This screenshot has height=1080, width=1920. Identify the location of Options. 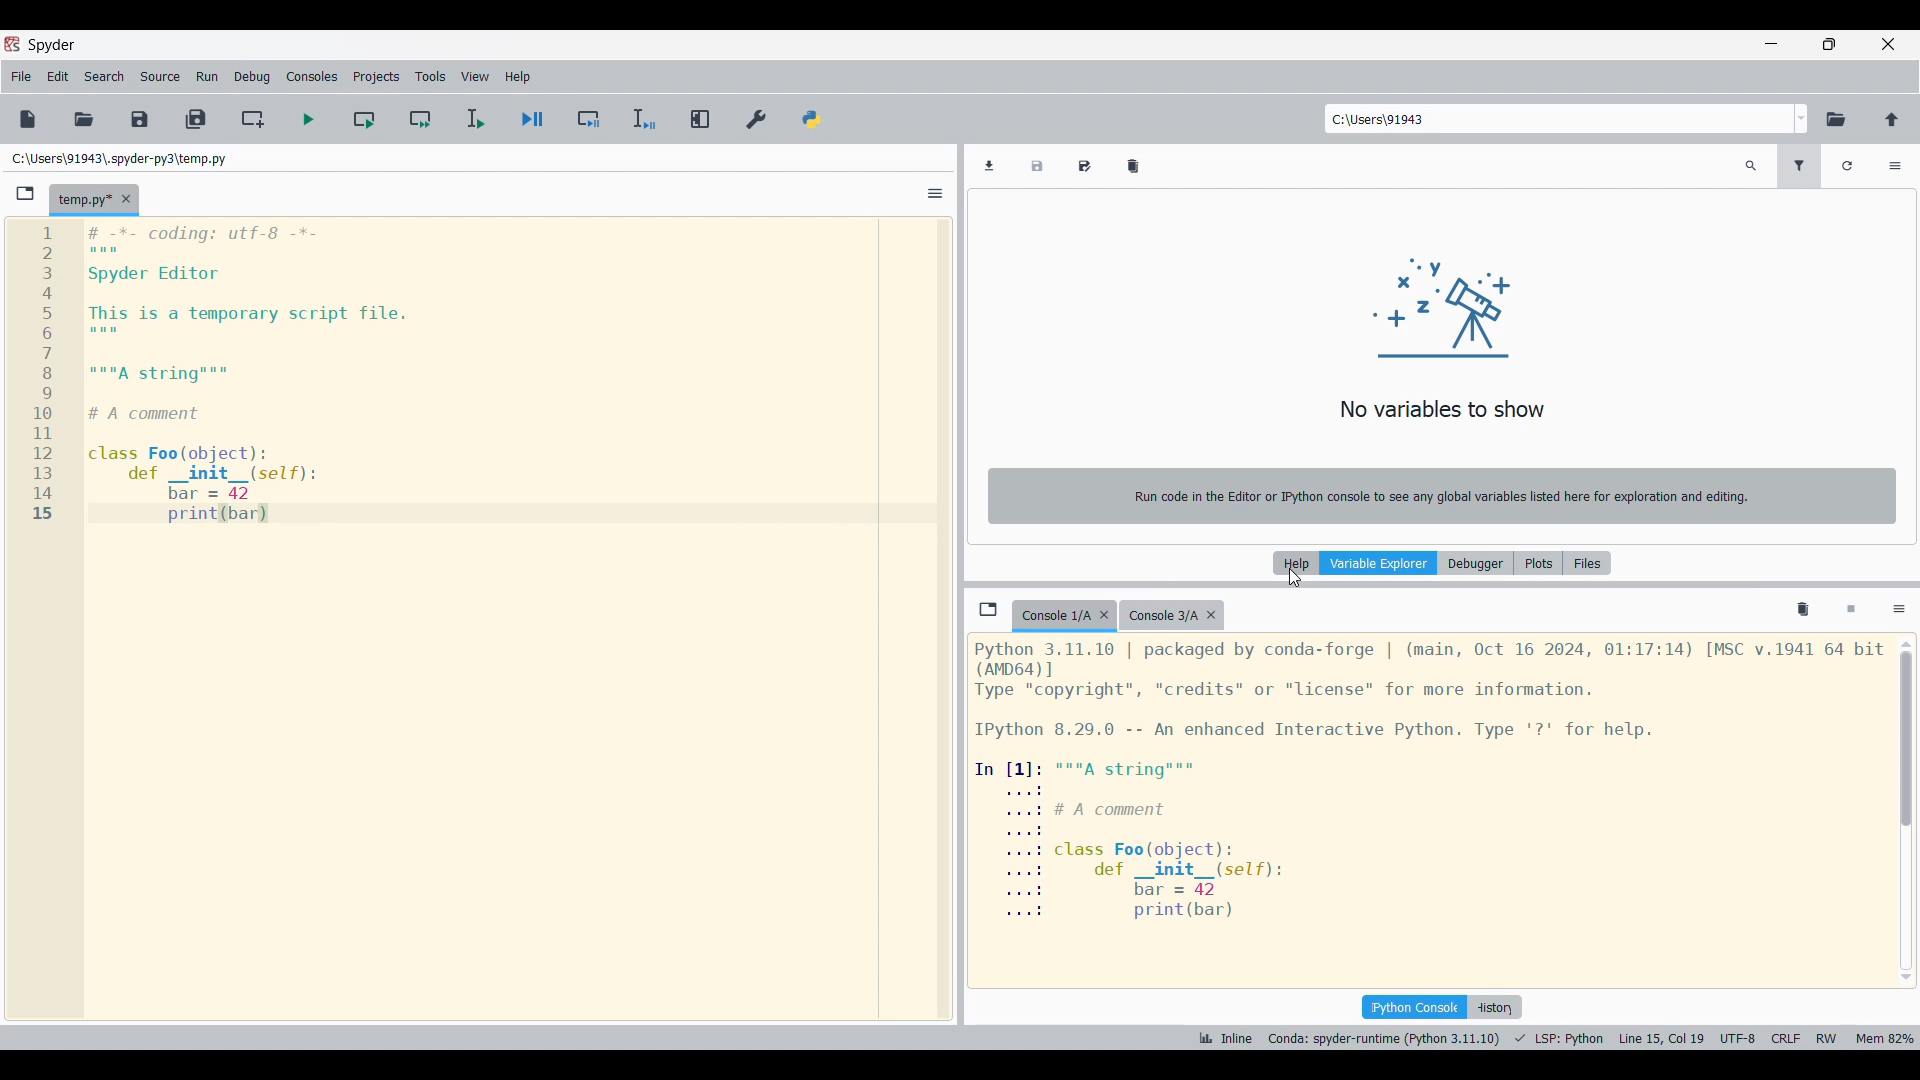
(1896, 166).